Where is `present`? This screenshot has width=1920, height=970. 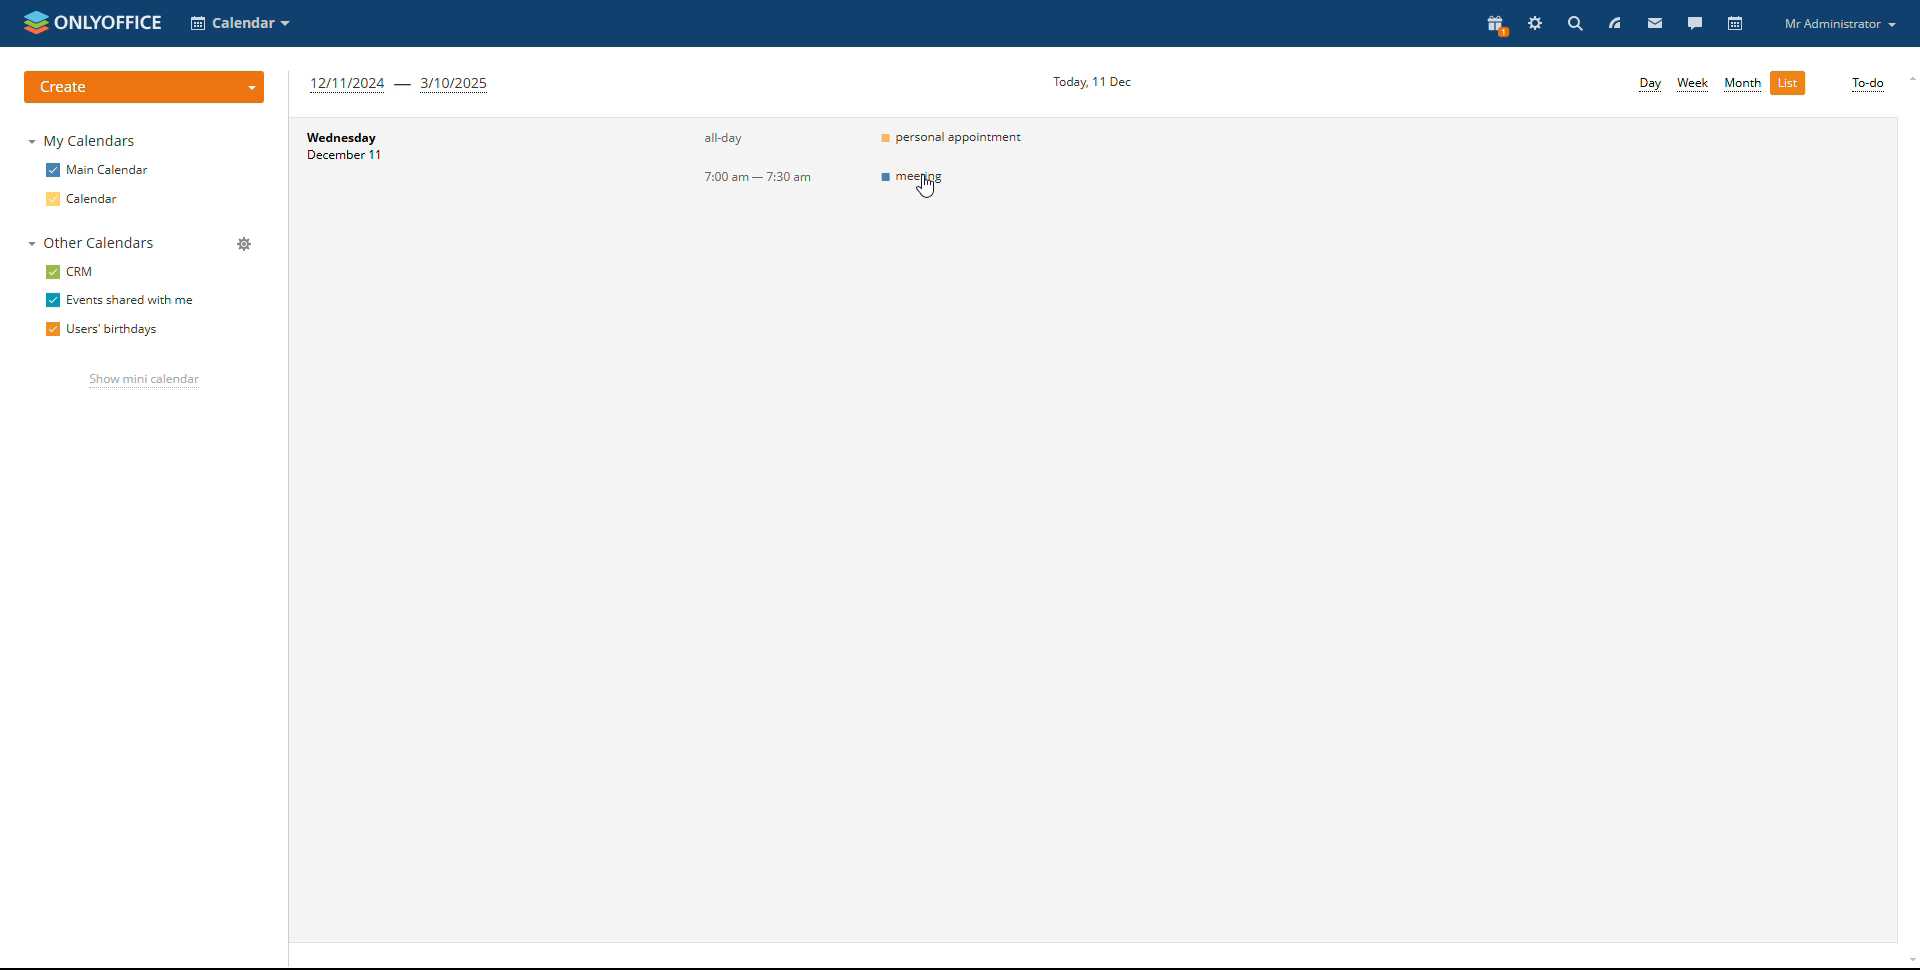 present is located at coordinates (1496, 24).